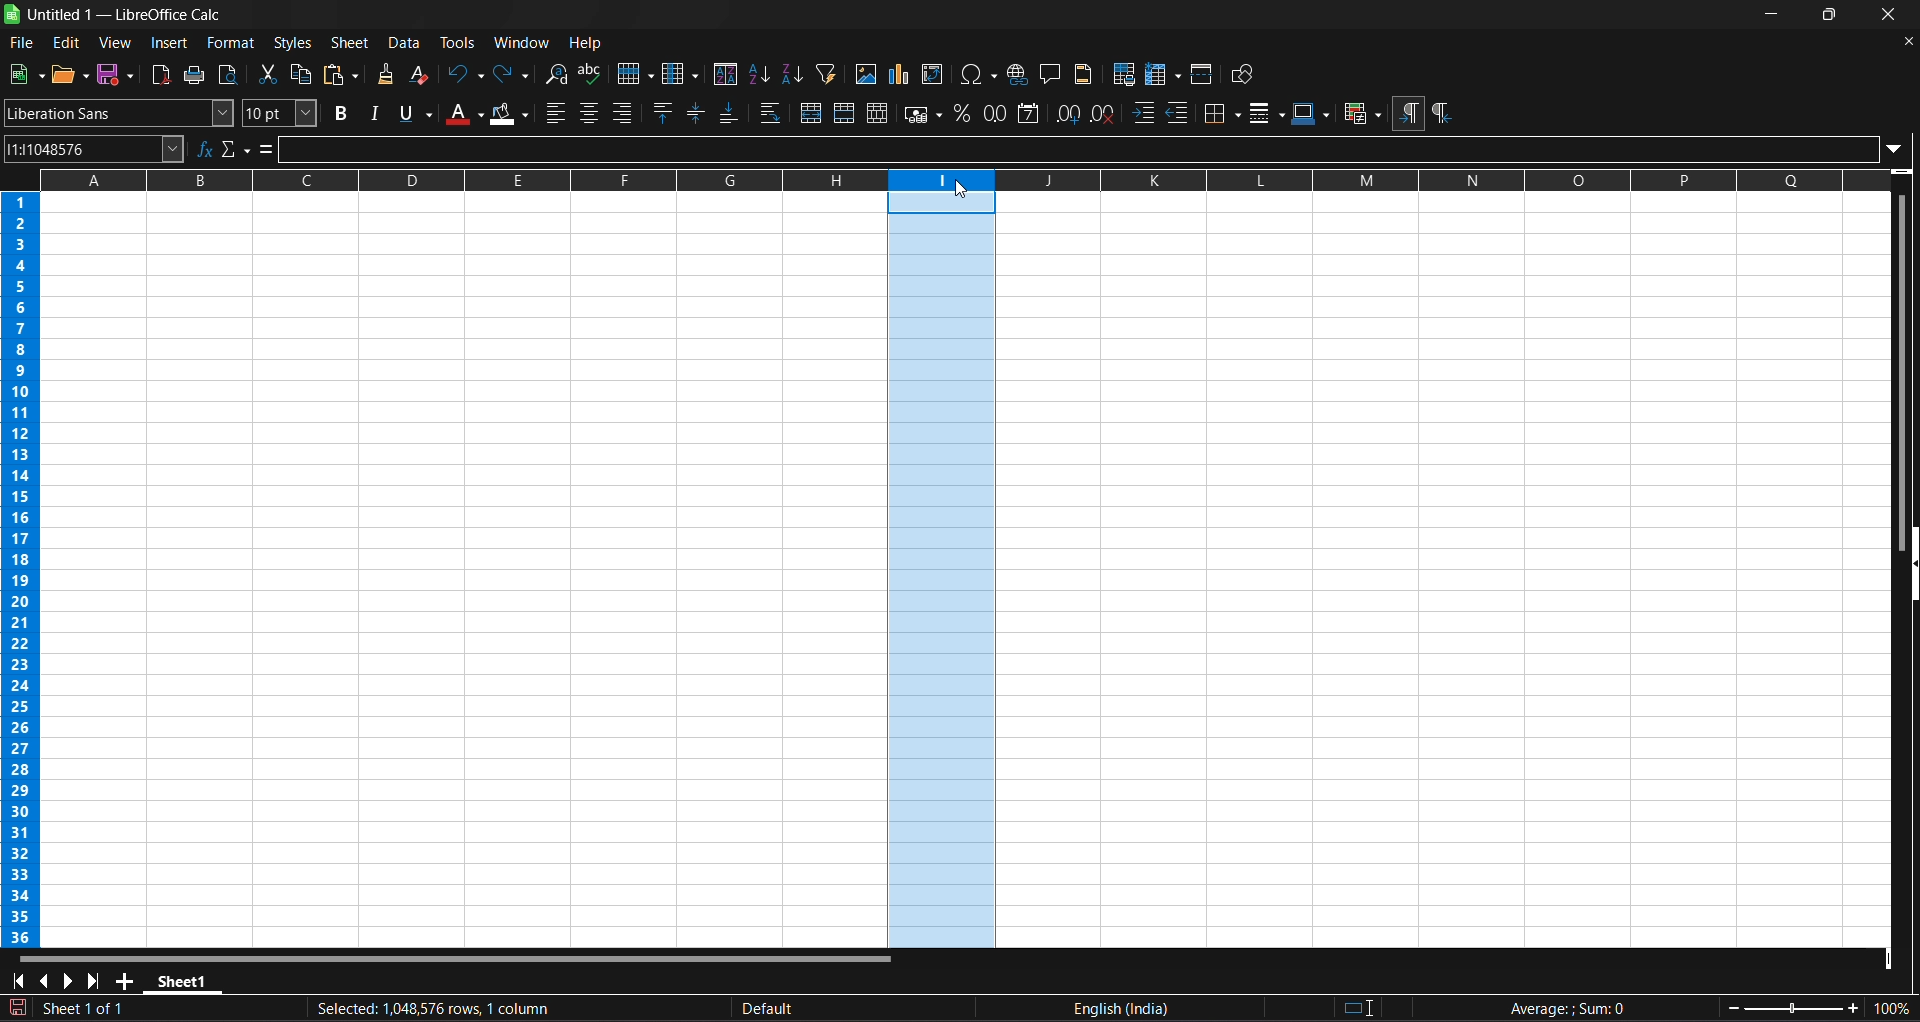  Describe the element at coordinates (230, 43) in the screenshot. I see `format` at that location.